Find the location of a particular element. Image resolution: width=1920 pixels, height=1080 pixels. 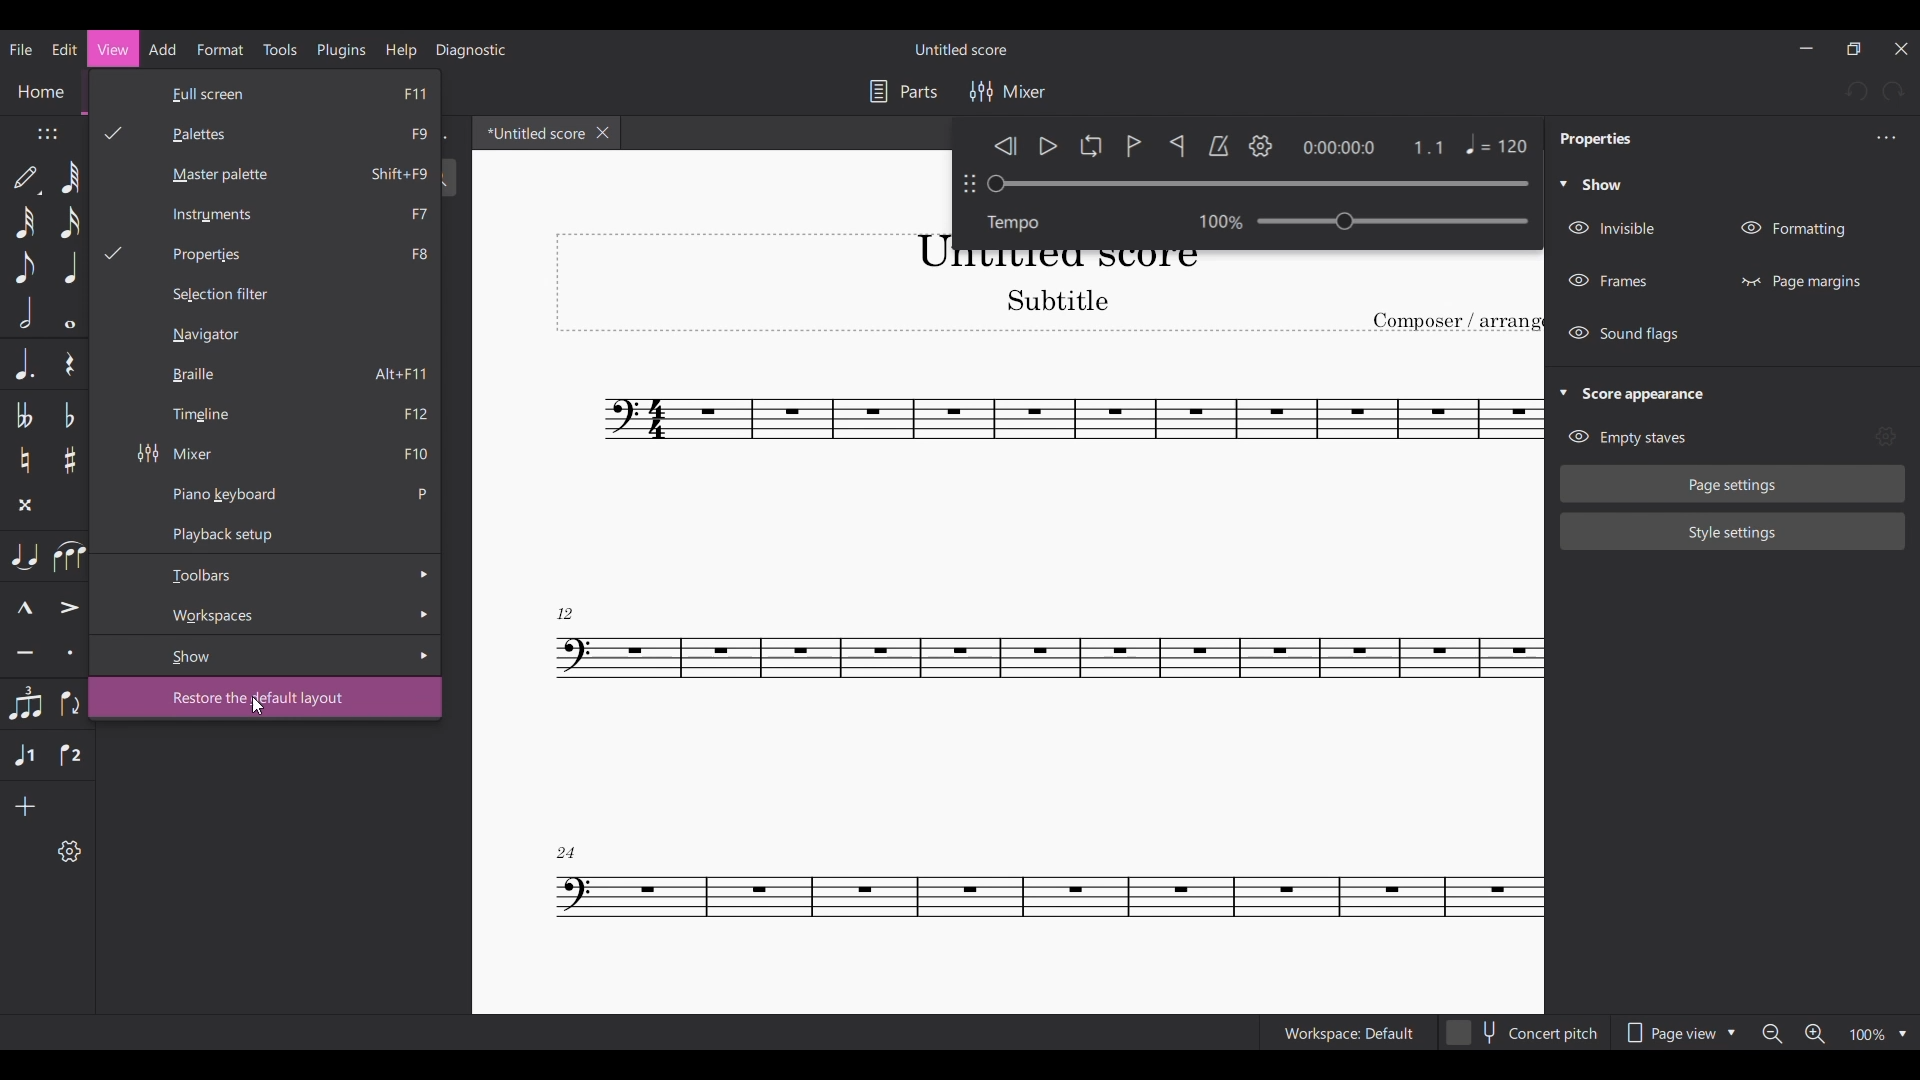

Default is located at coordinates (27, 179).